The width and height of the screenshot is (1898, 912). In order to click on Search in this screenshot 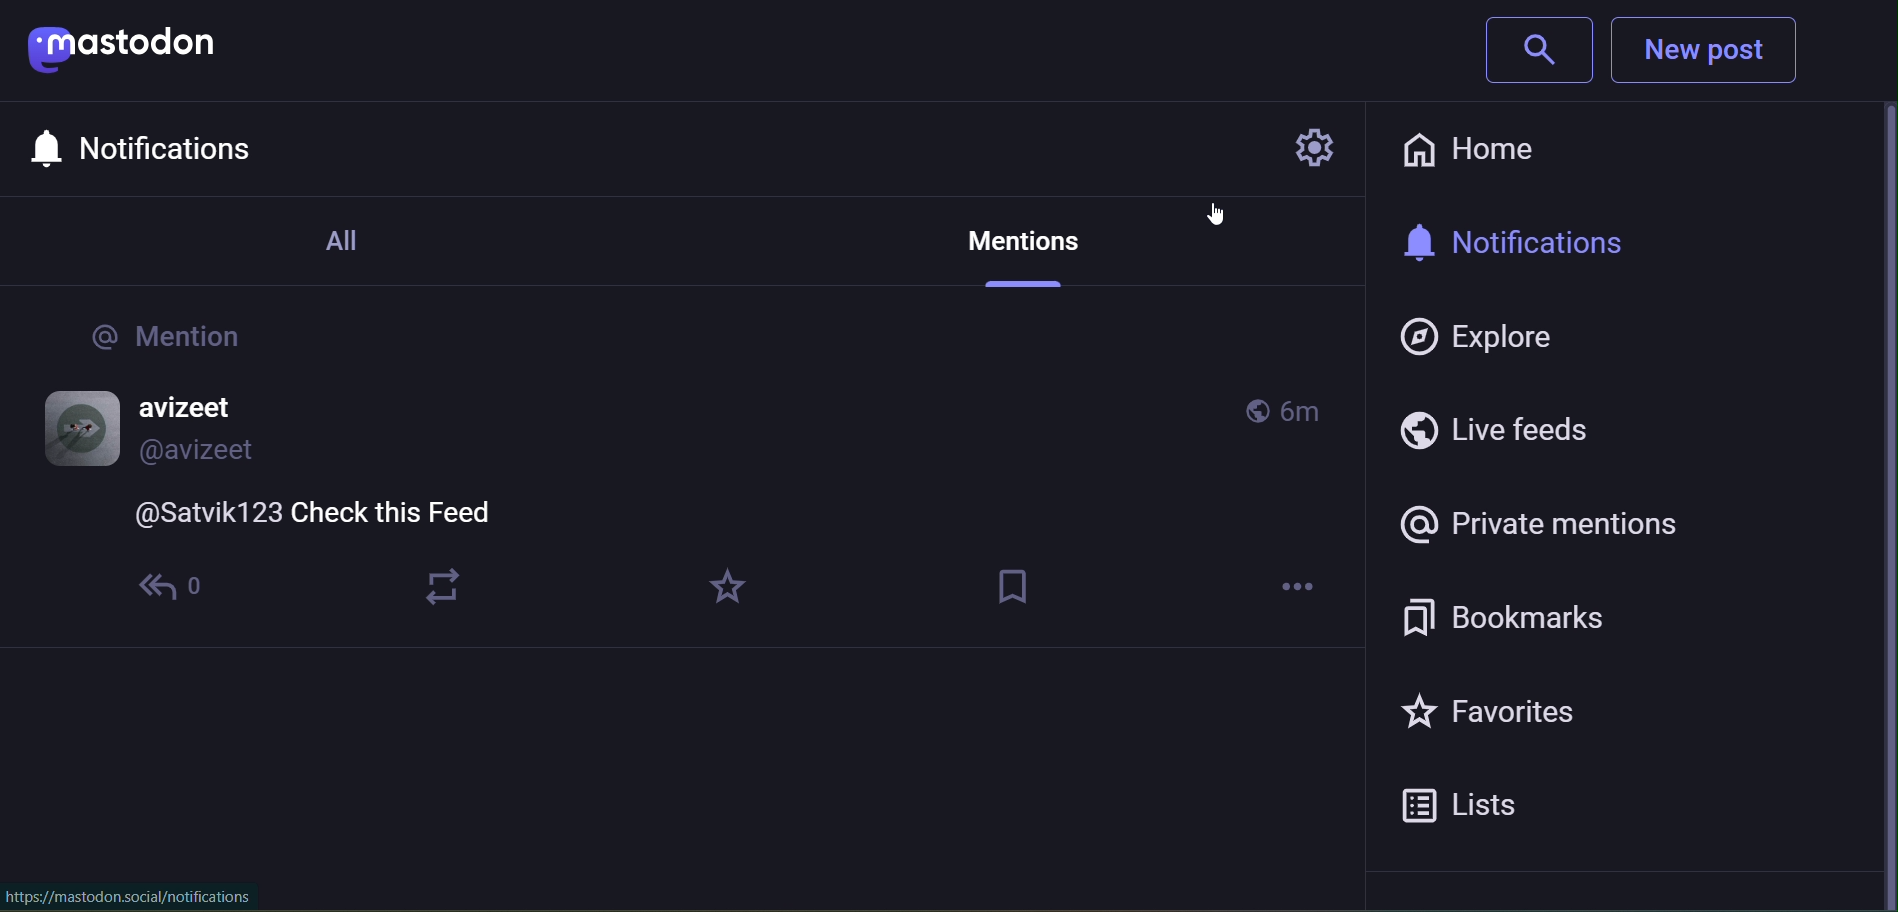, I will do `click(1538, 48)`.